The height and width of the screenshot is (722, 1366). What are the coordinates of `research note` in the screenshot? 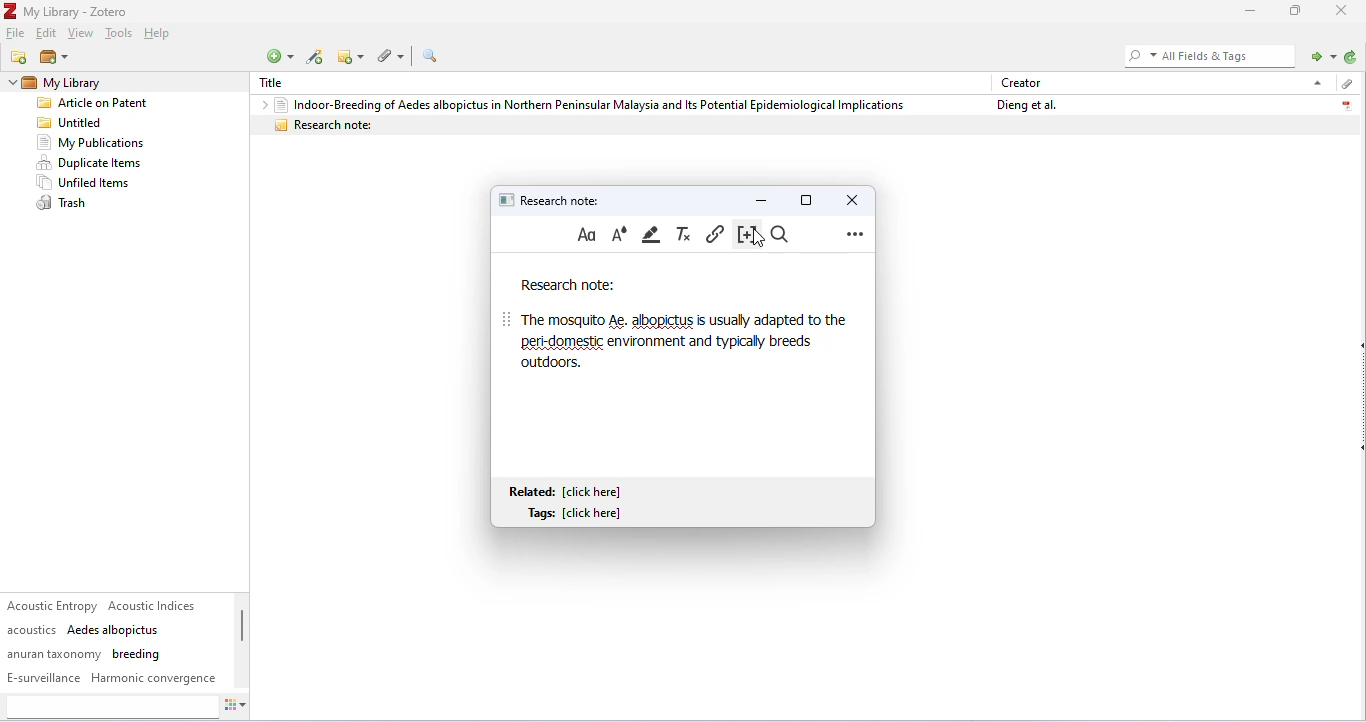 It's located at (553, 199).